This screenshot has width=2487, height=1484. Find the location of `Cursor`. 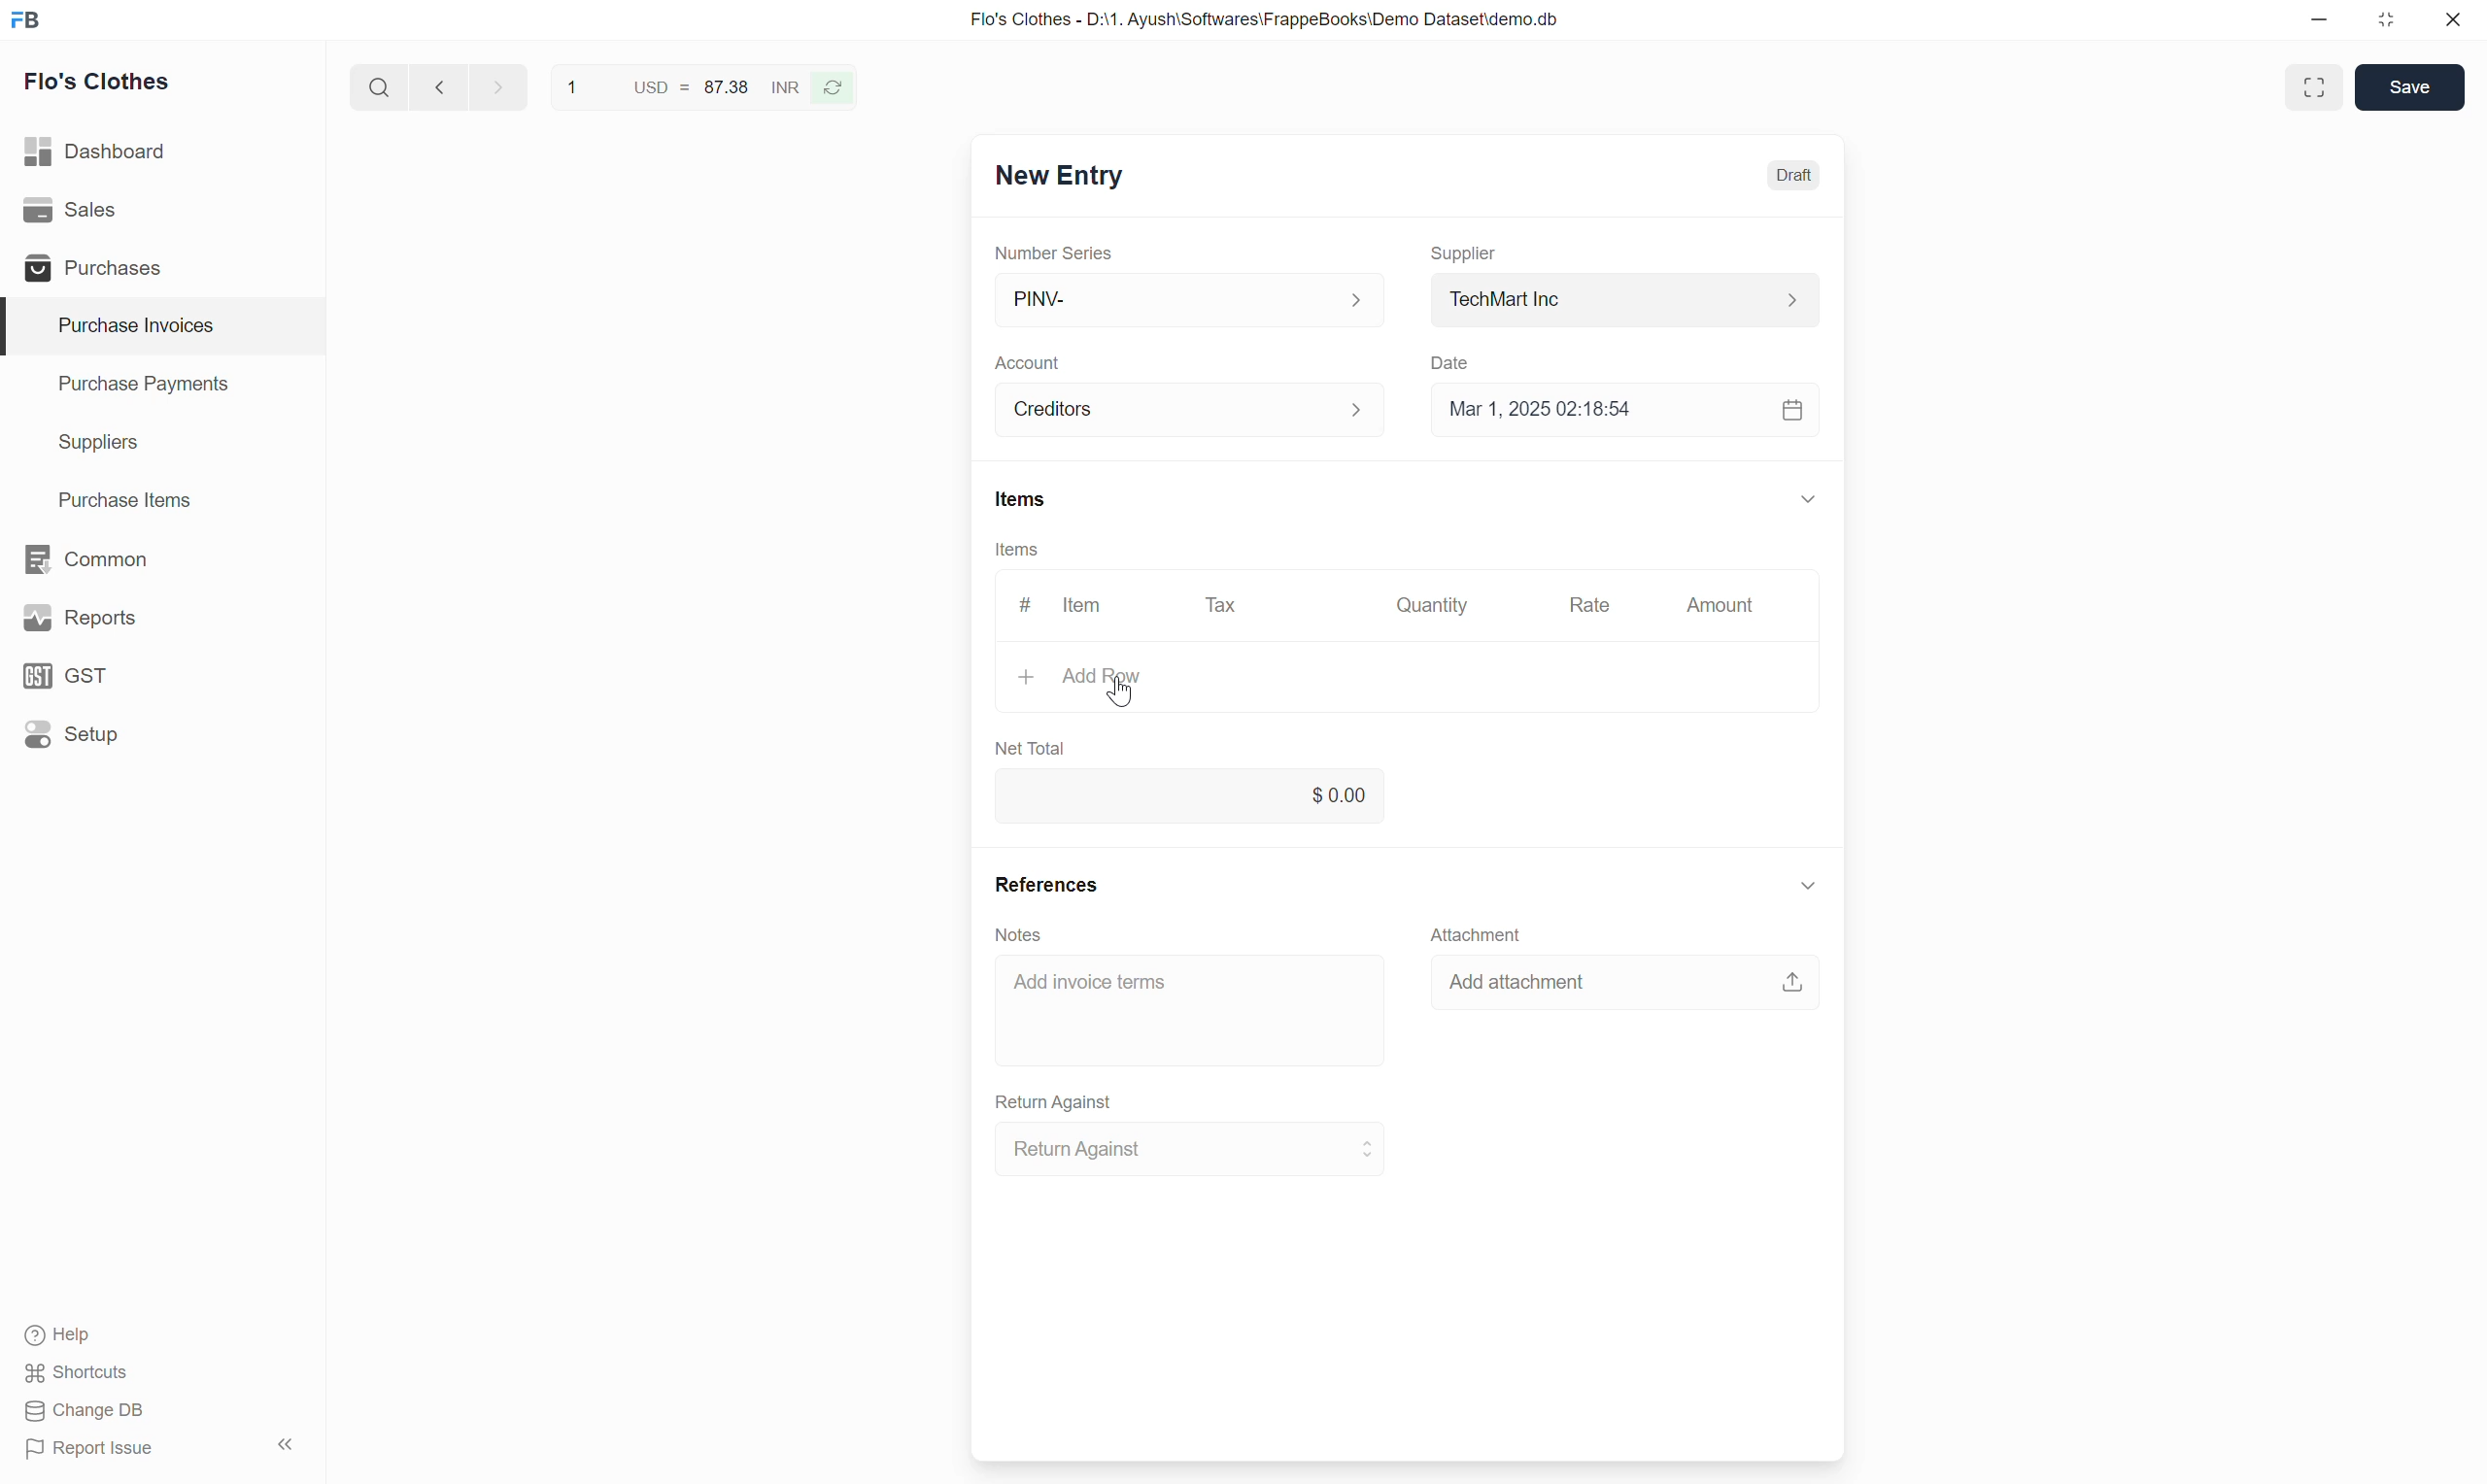

Cursor is located at coordinates (1118, 688).